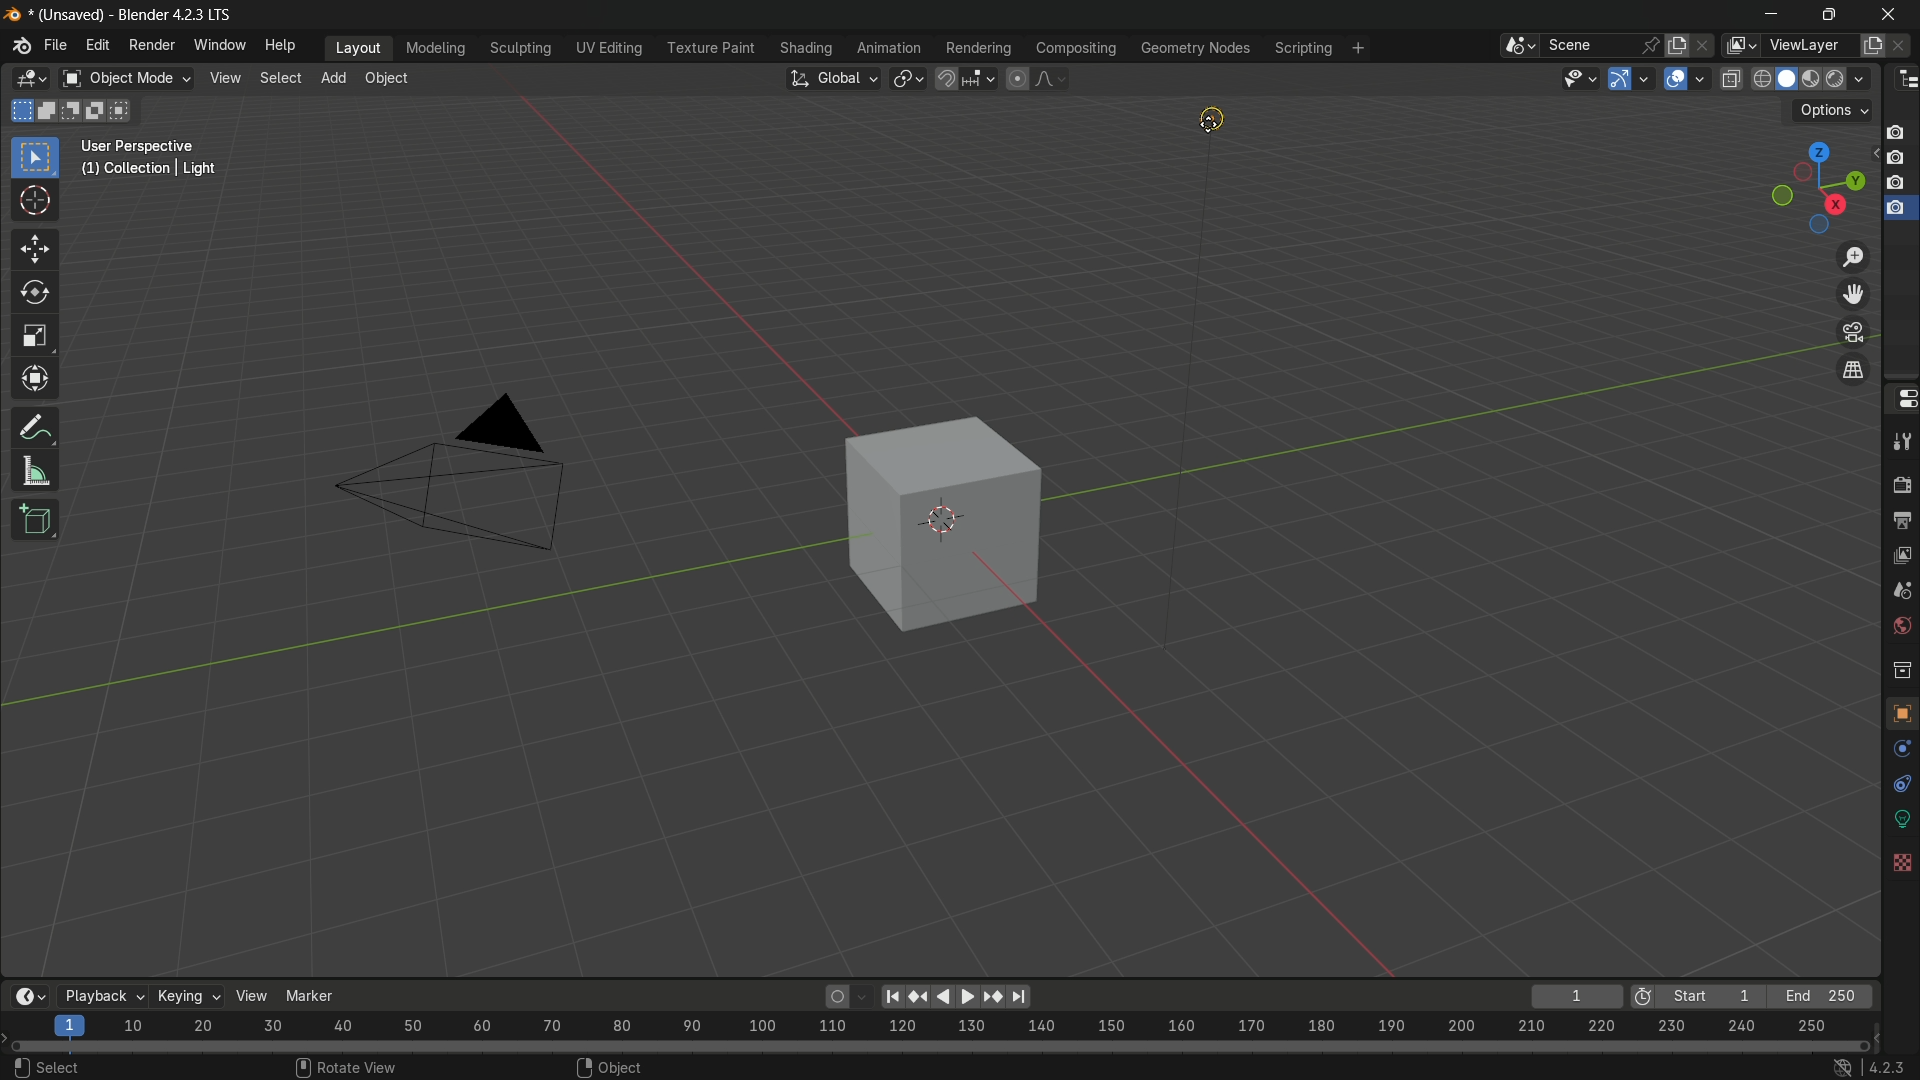  I want to click on logo, so click(18, 48).